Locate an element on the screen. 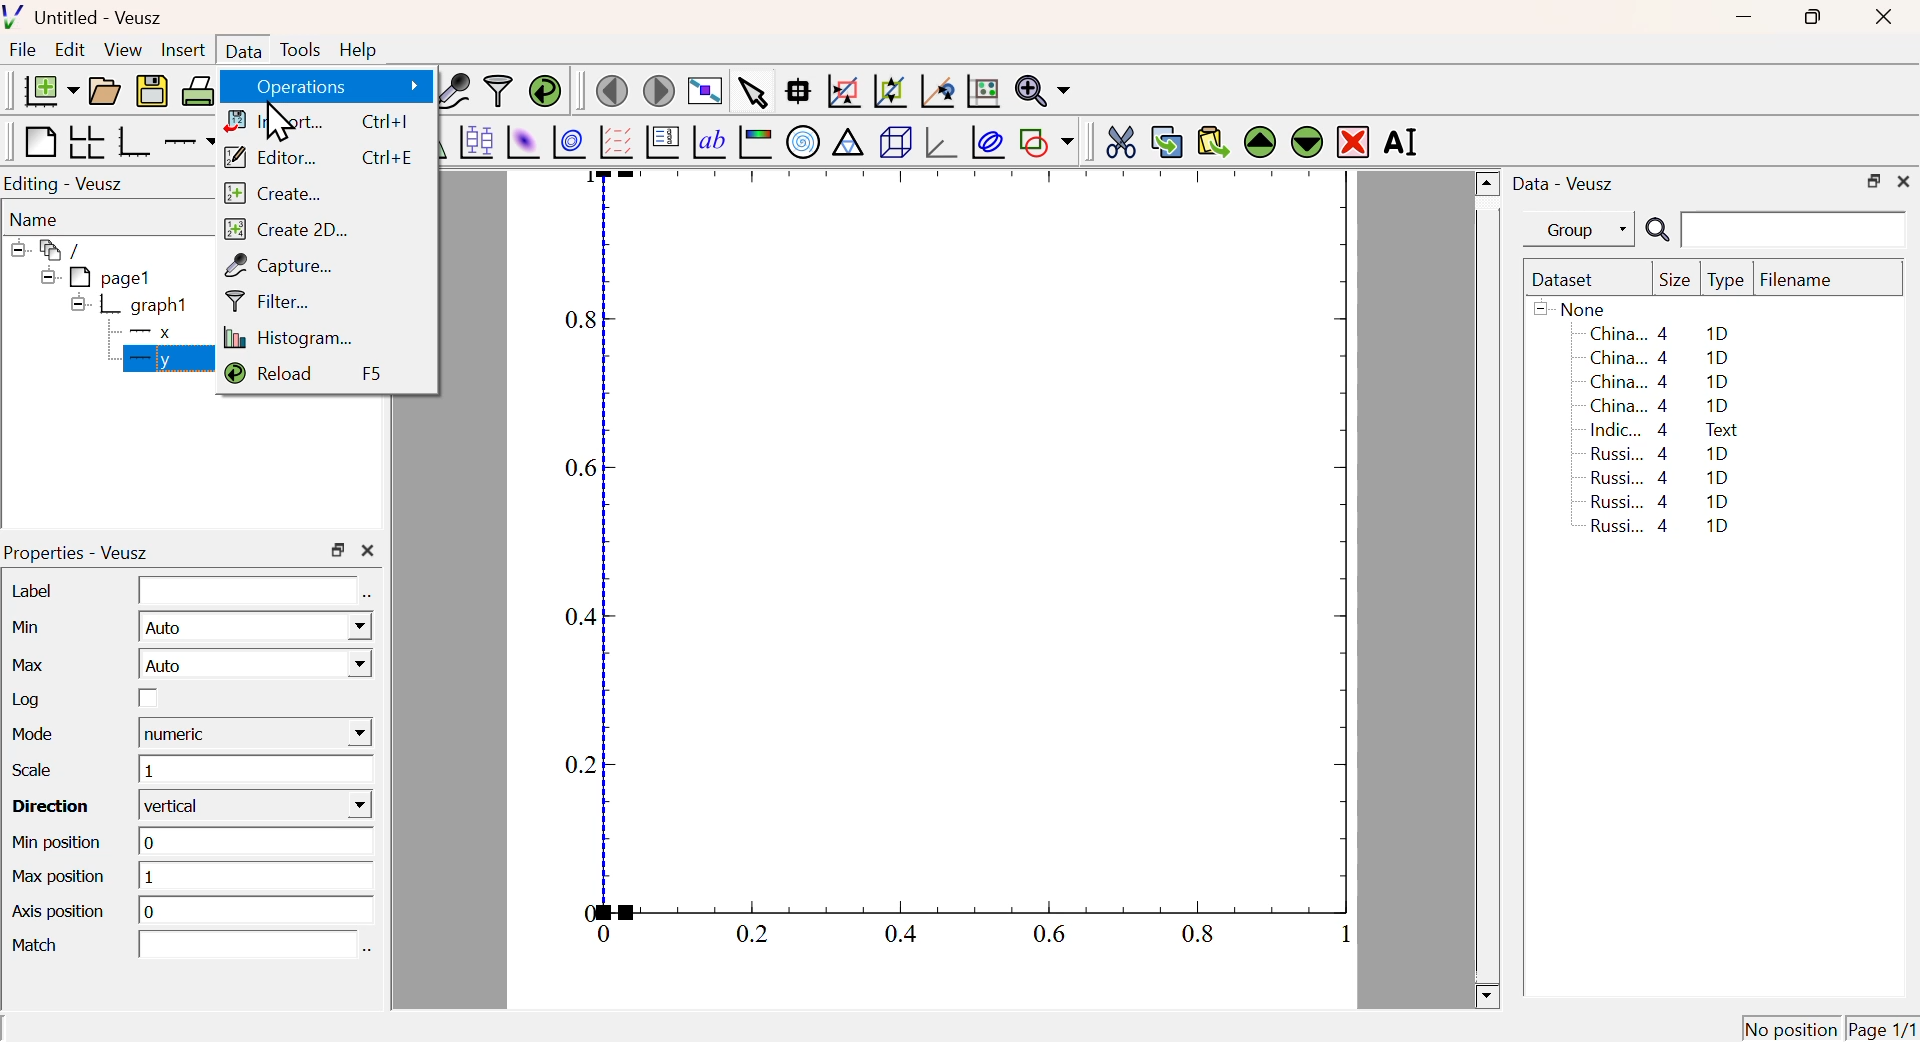 The height and width of the screenshot is (1042, 1920). Import is located at coordinates (271, 121).